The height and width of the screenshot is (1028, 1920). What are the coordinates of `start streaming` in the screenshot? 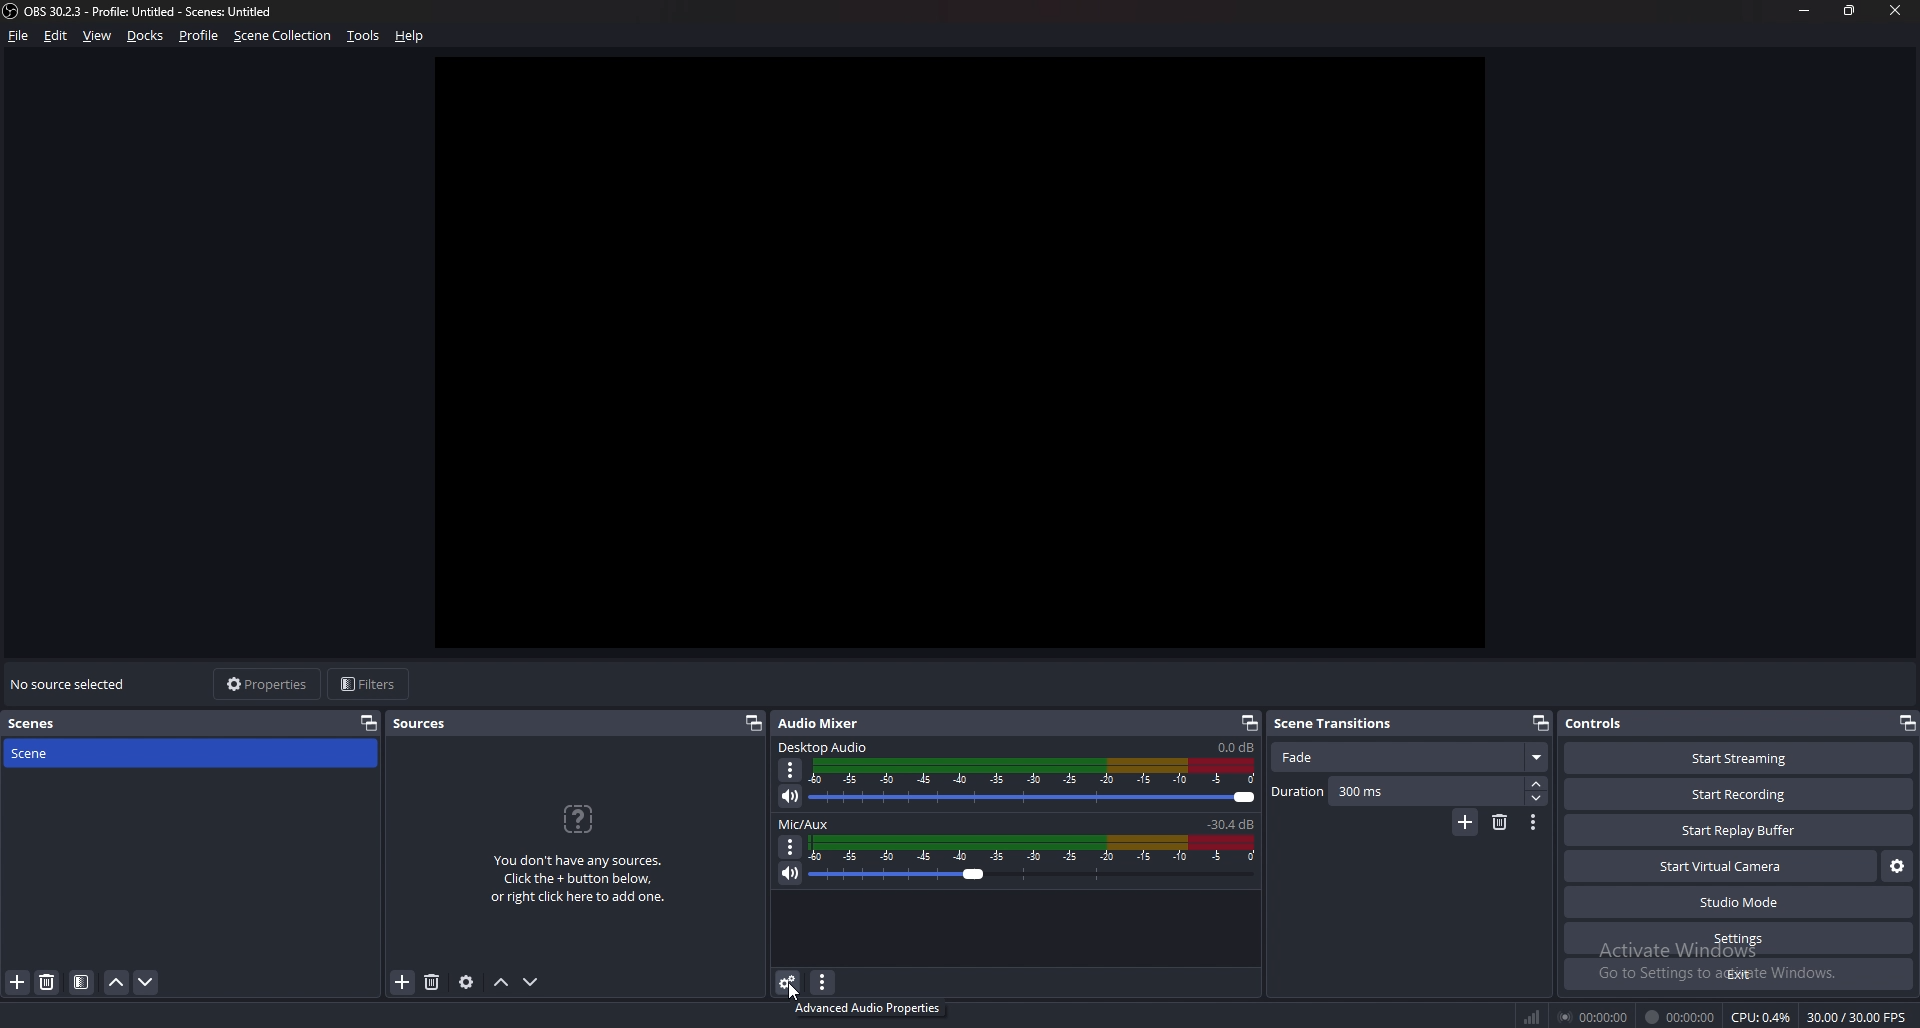 It's located at (1737, 758).